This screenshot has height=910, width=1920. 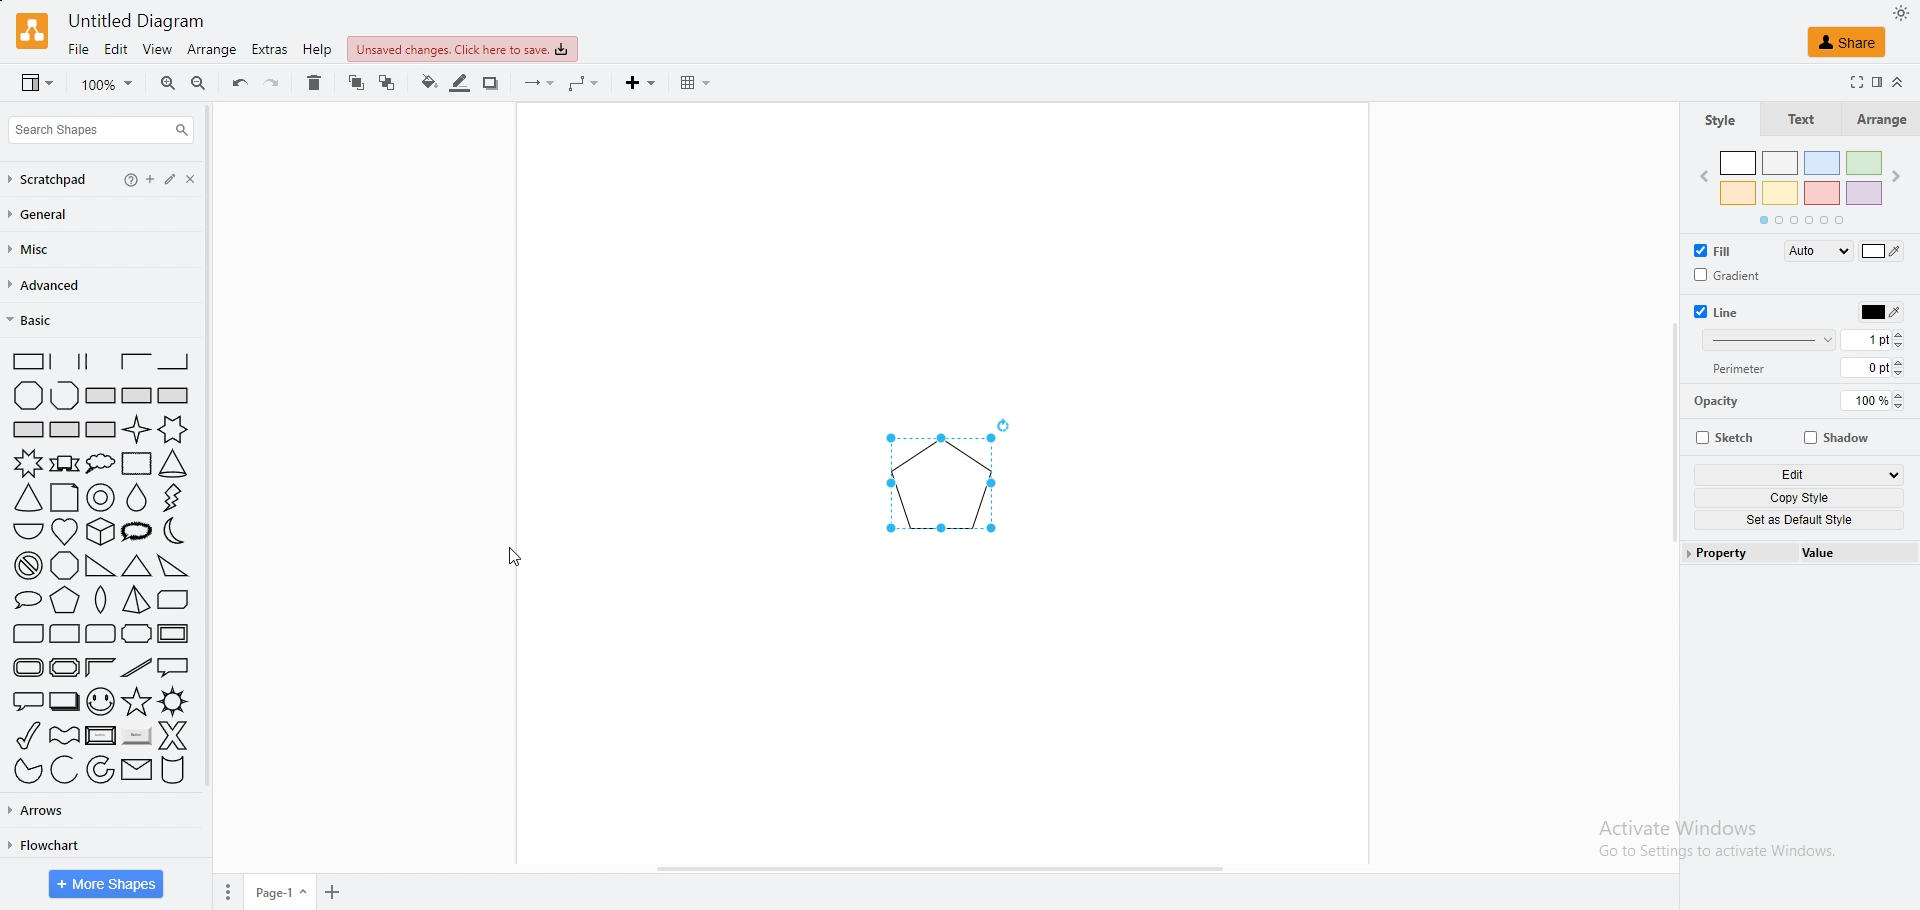 What do you see at coordinates (1905, 333) in the screenshot?
I see `increase line width` at bounding box center [1905, 333].